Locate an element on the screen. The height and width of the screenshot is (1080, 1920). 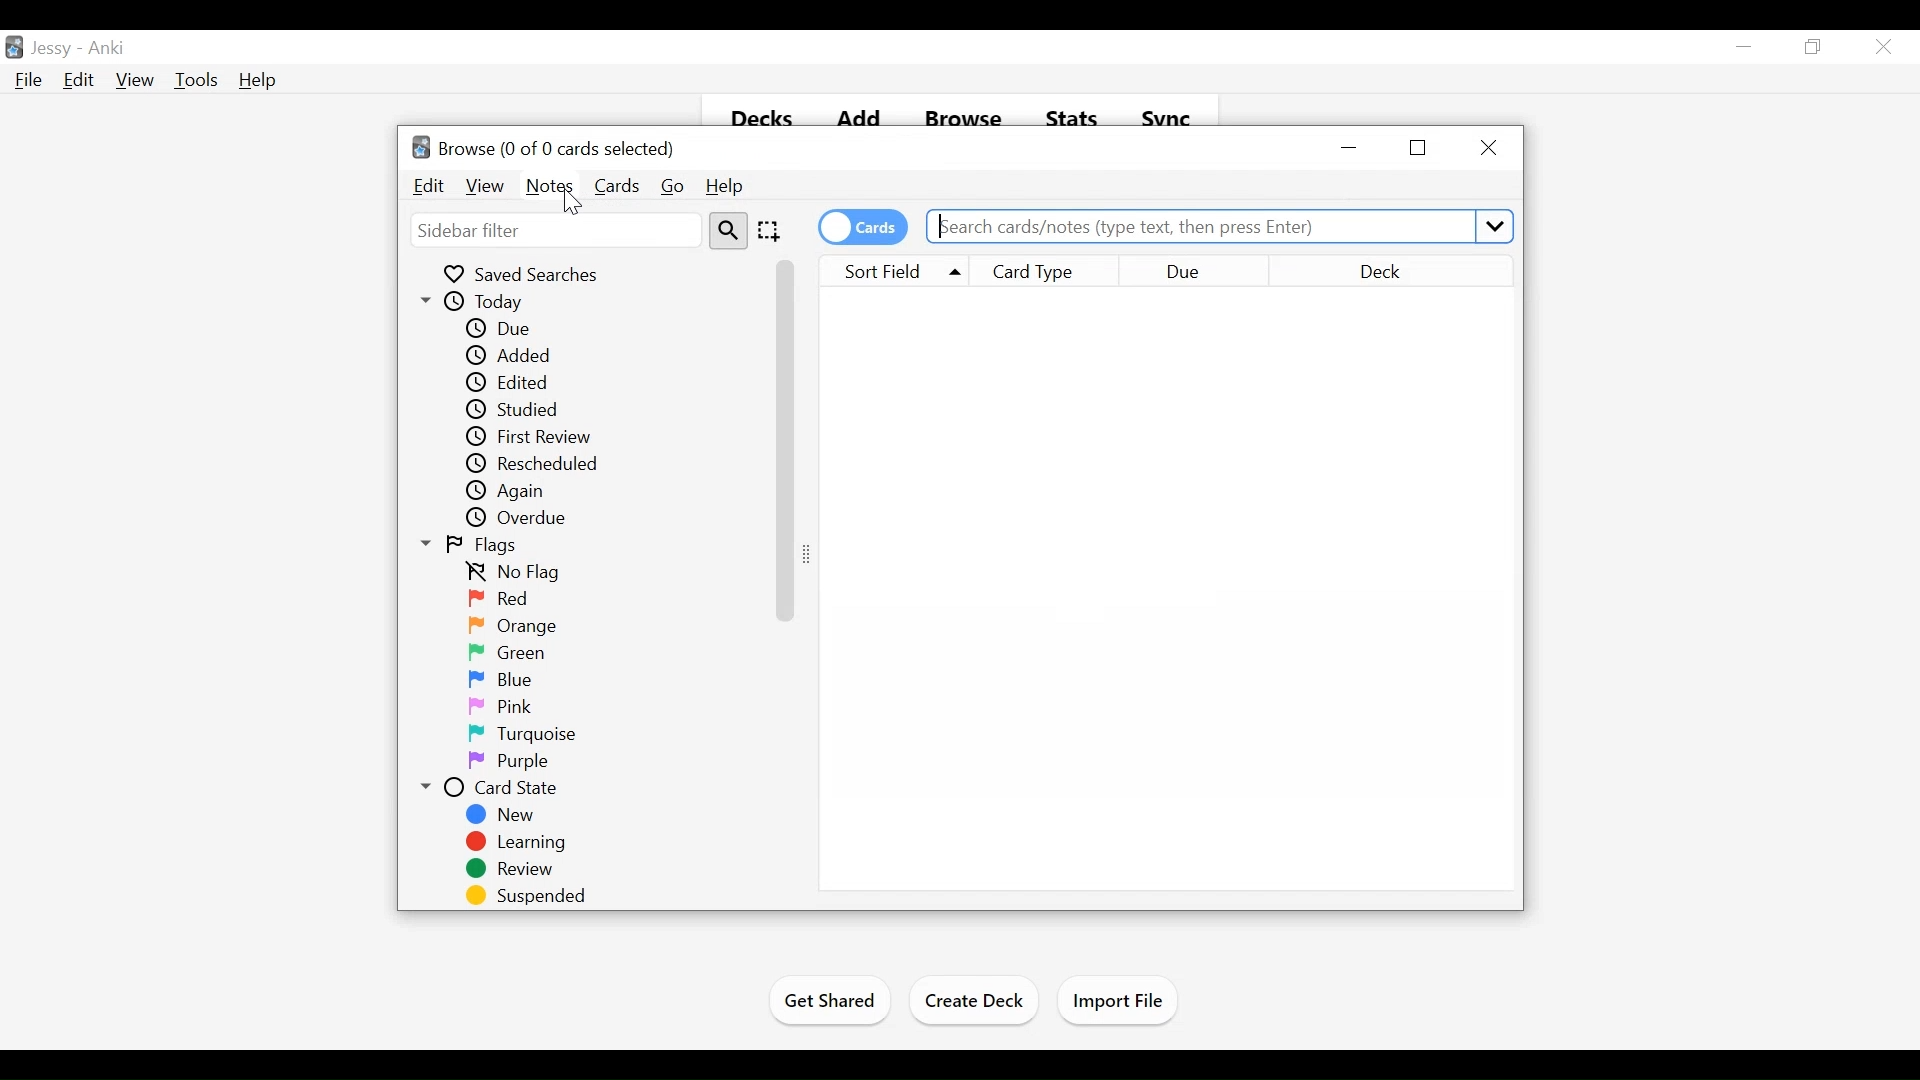
Added is located at coordinates (509, 356).